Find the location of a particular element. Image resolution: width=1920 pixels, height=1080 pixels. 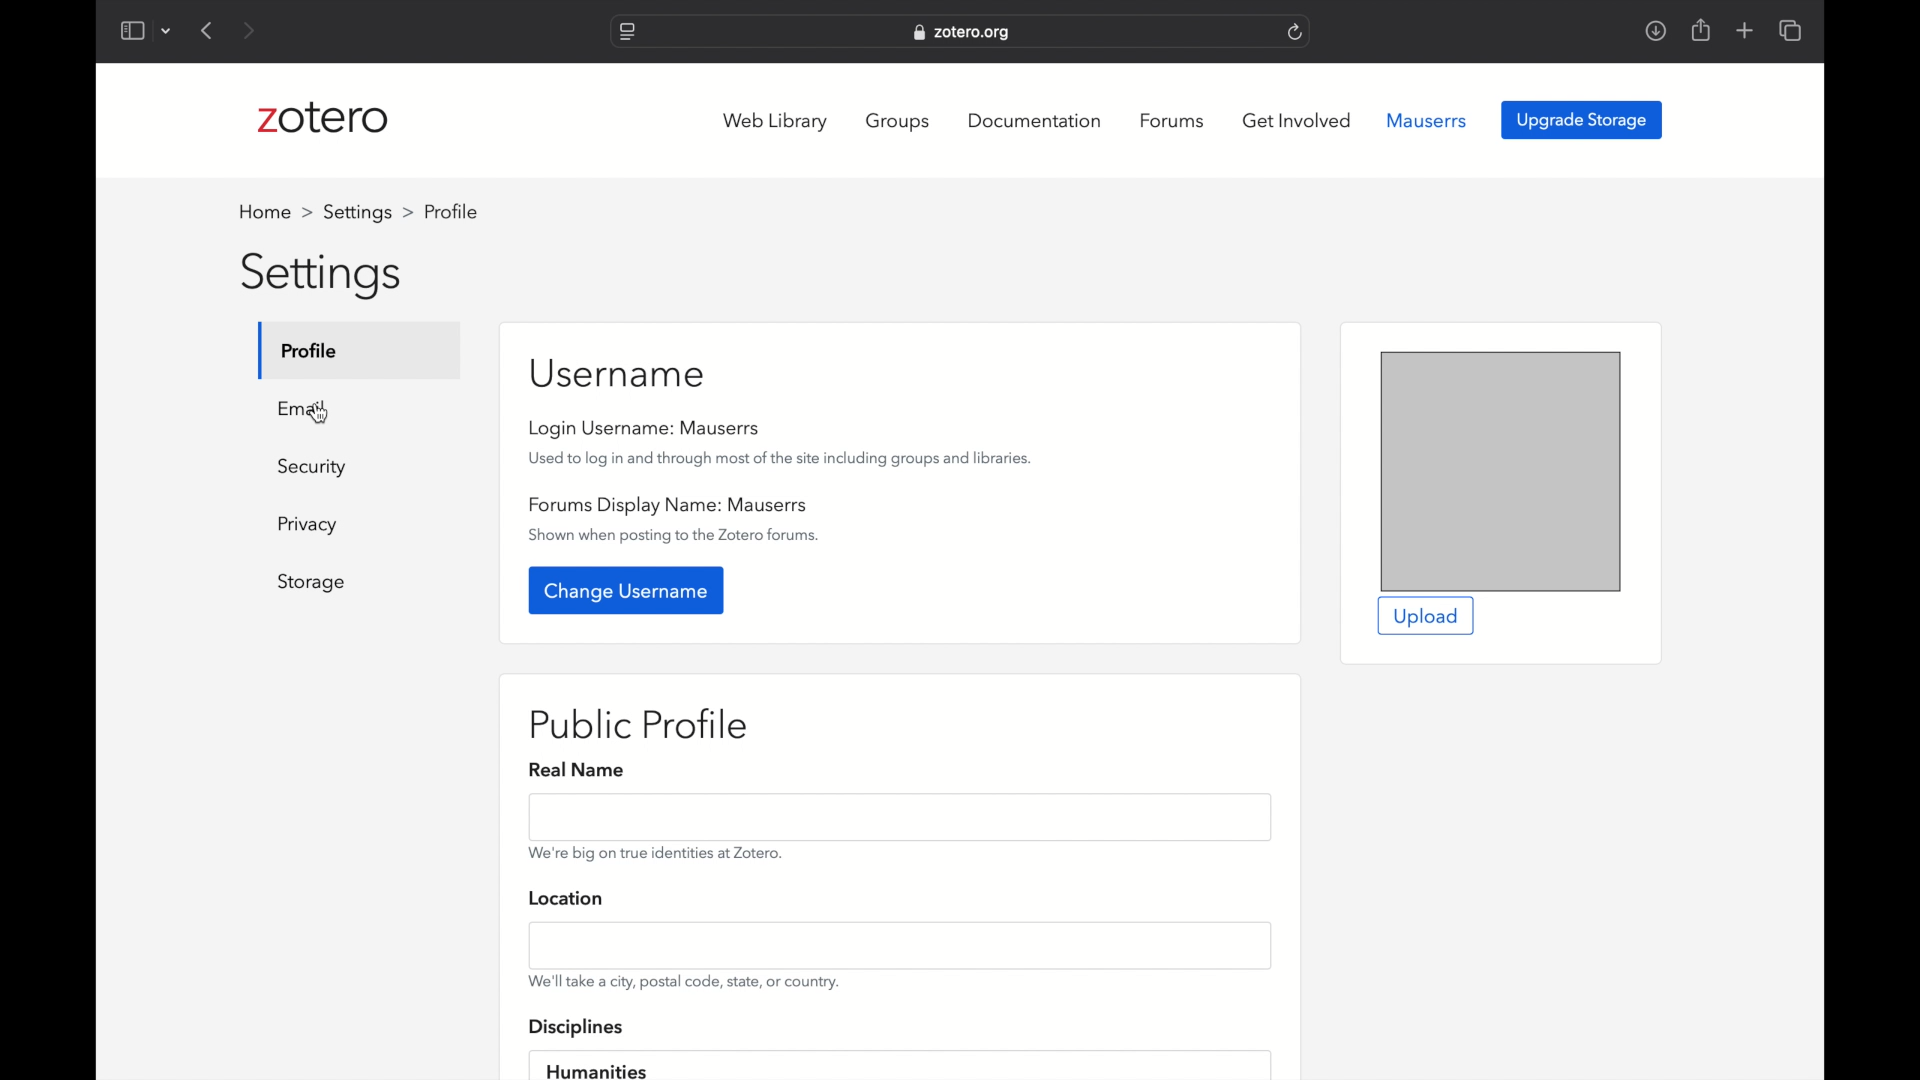

humanities is located at coordinates (595, 1069).